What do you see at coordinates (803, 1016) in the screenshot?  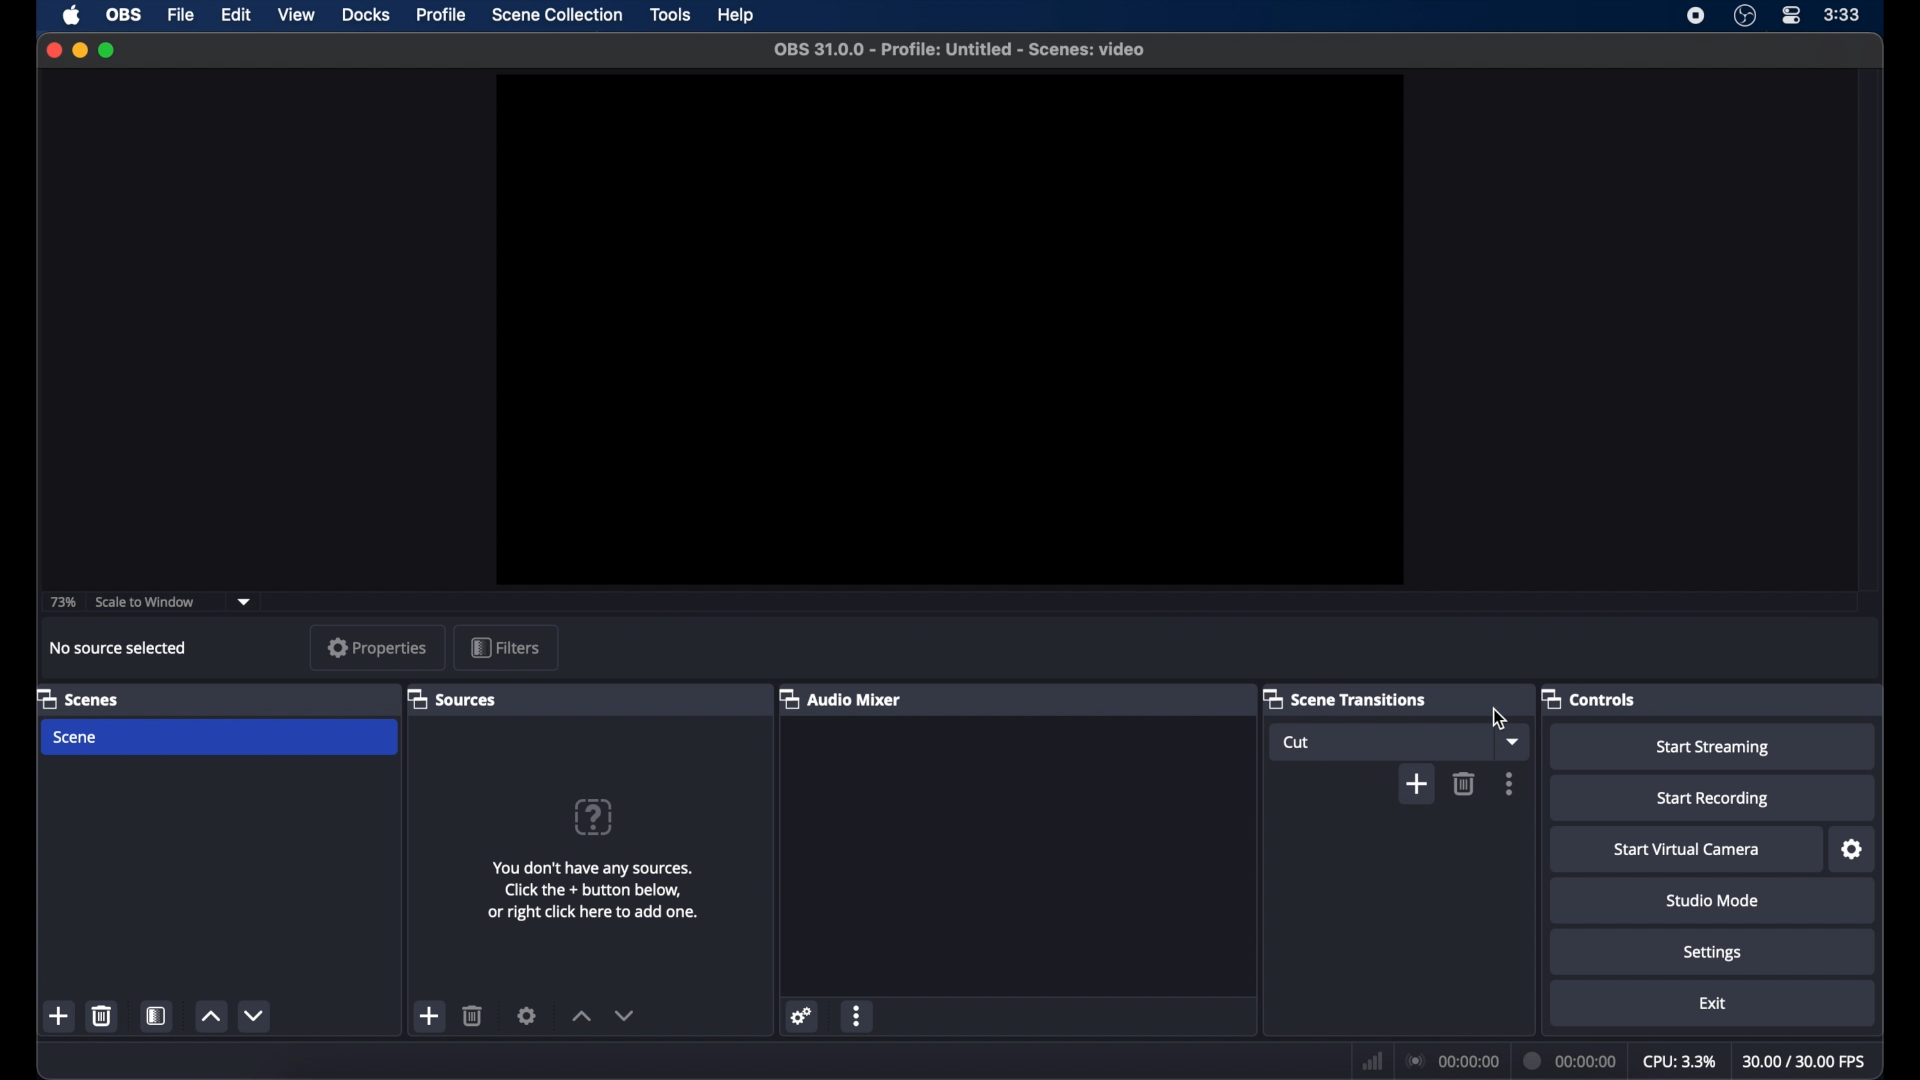 I see `settings` at bounding box center [803, 1016].